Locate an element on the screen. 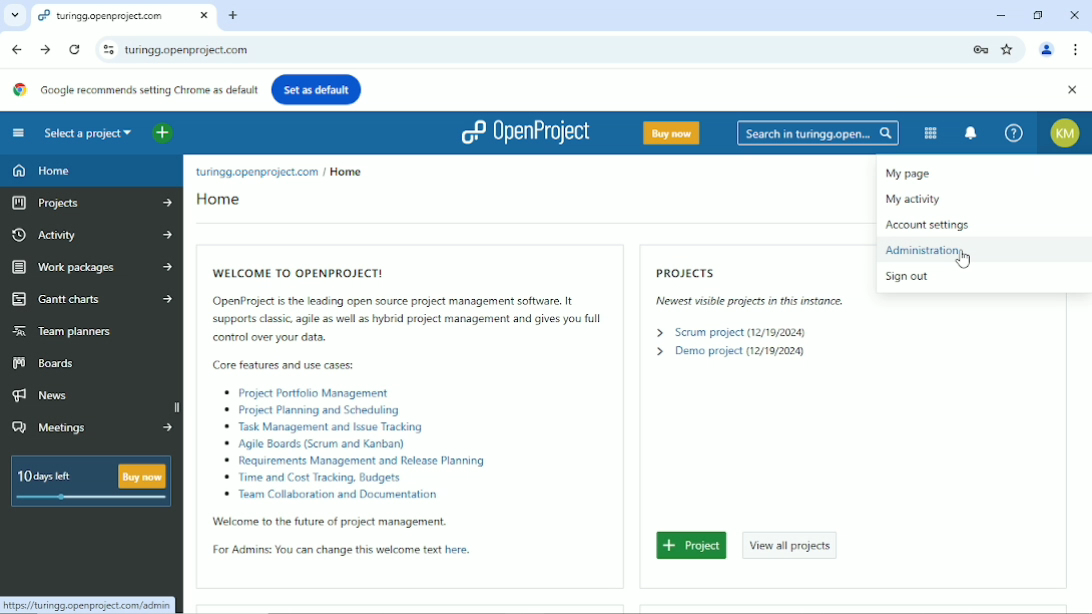 This screenshot has height=614, width=1092. link: https://tutingg.openproject com/® is located at coordinates (87, 605).